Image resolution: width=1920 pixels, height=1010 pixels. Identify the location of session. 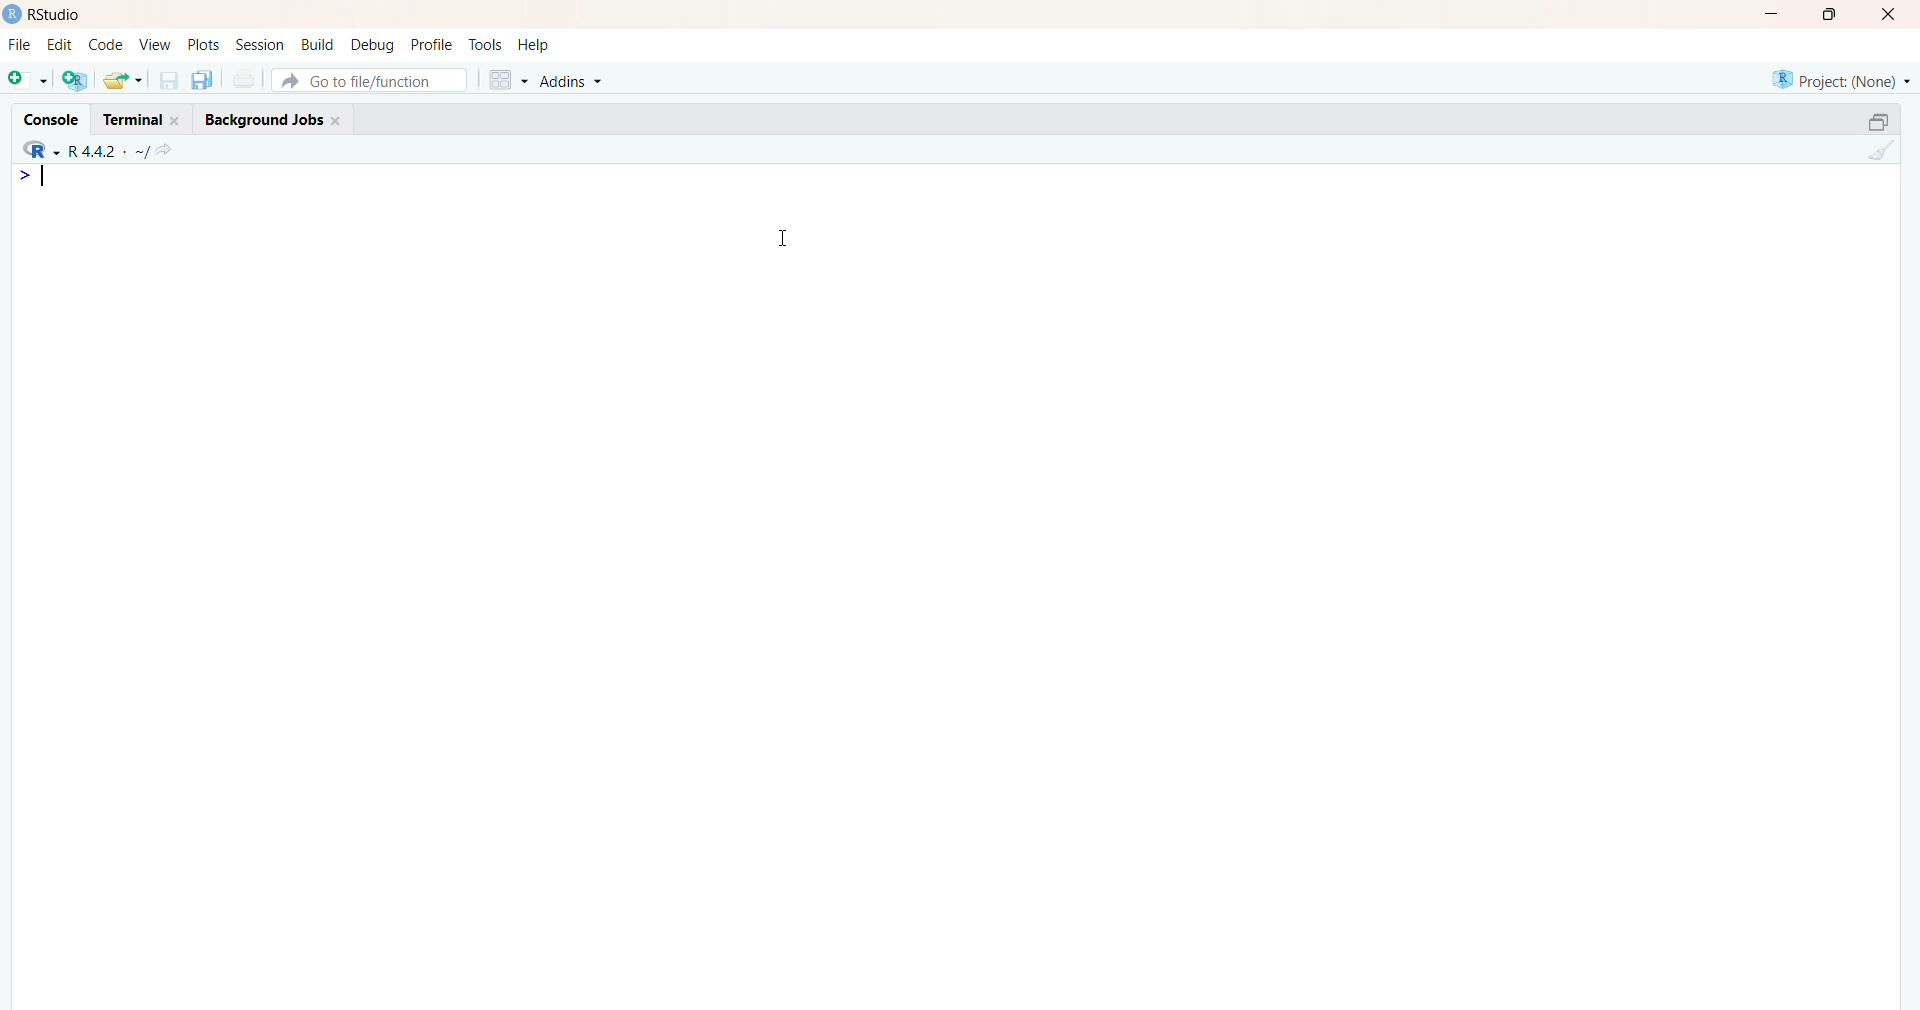
(260, 45).